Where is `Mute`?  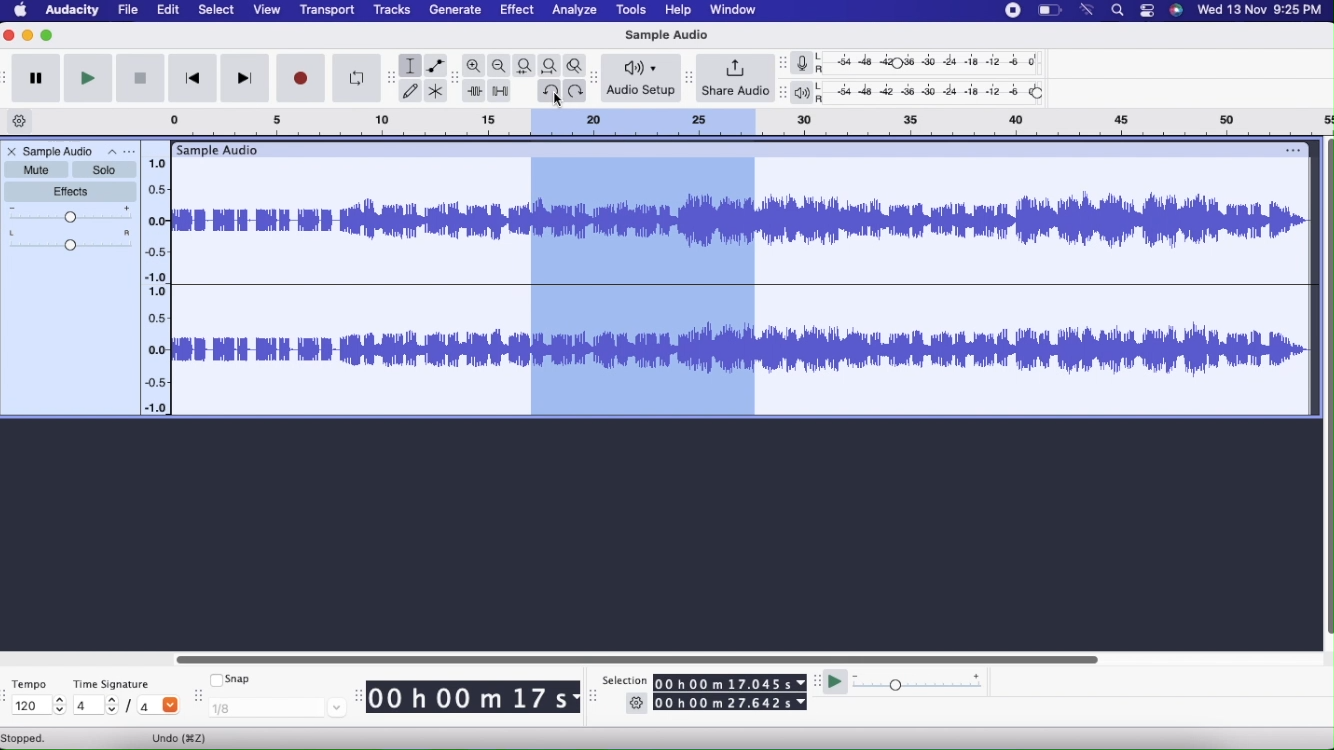 Mute is located at coordinates (38, 170).